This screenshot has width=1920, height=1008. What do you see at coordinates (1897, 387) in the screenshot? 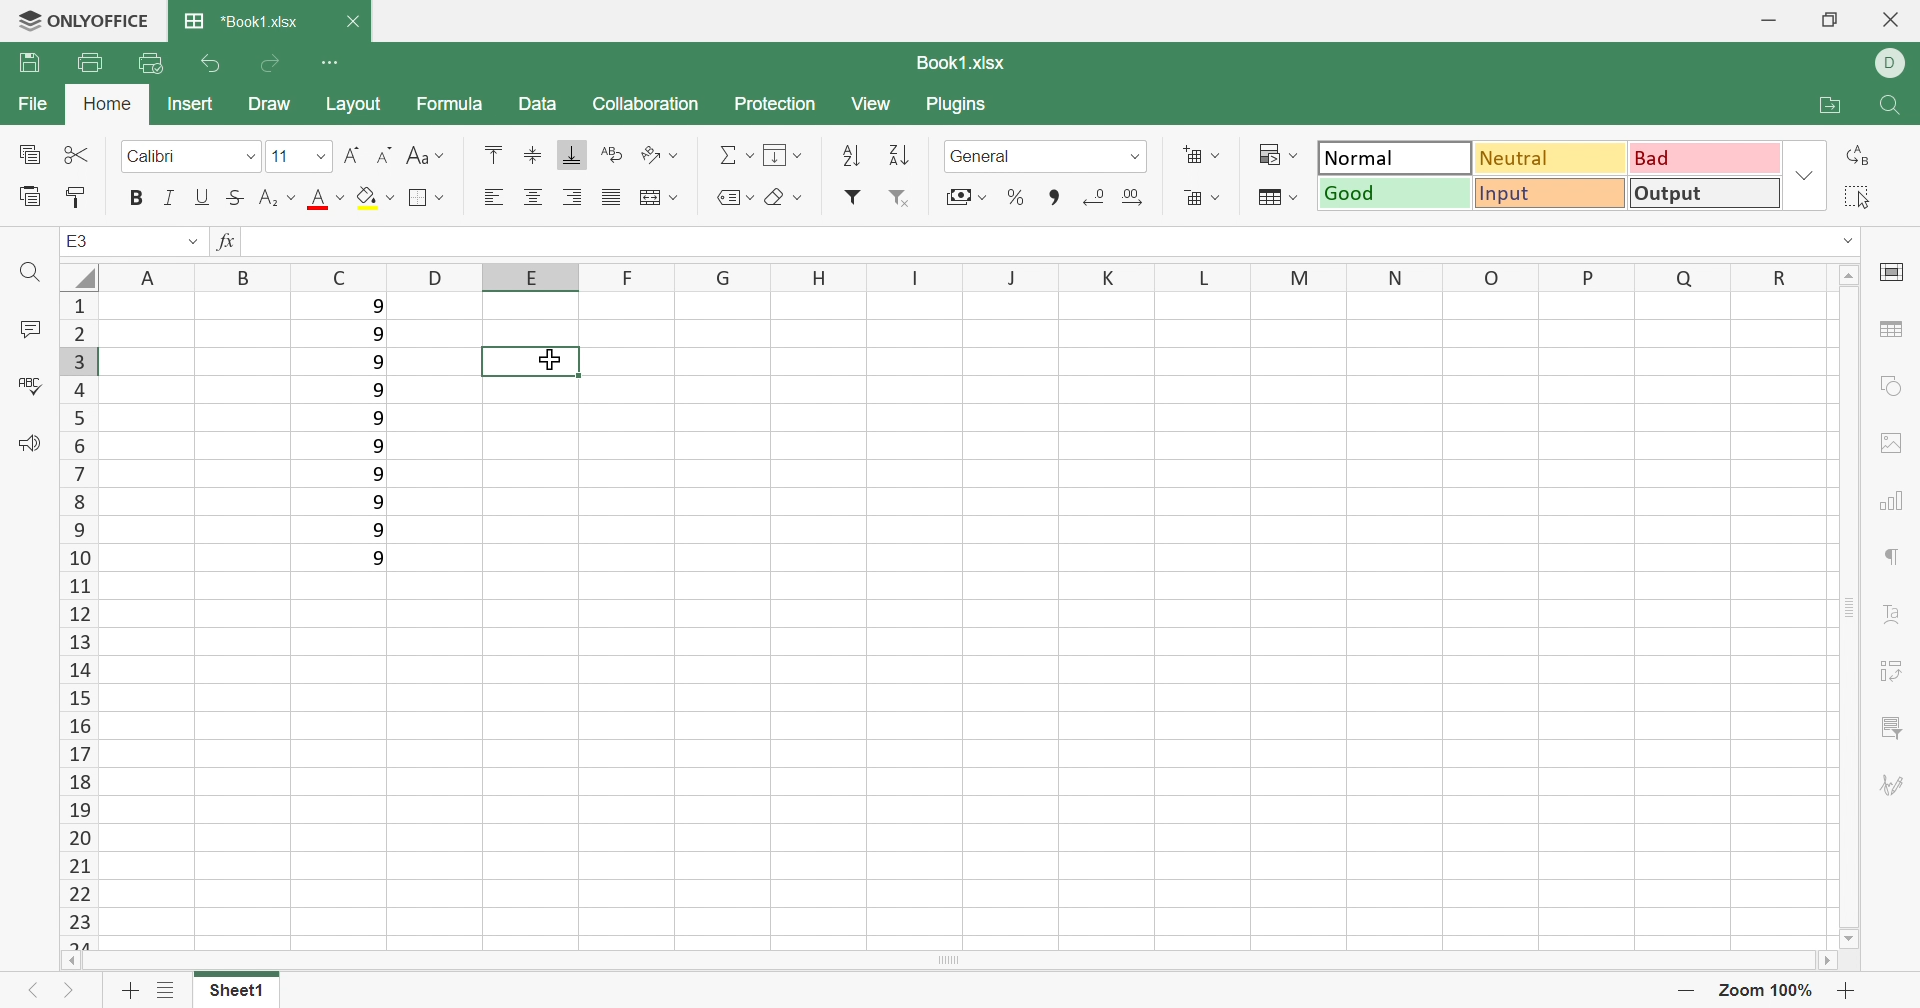
I see `shape settings` at bounding box center [1897, 387].